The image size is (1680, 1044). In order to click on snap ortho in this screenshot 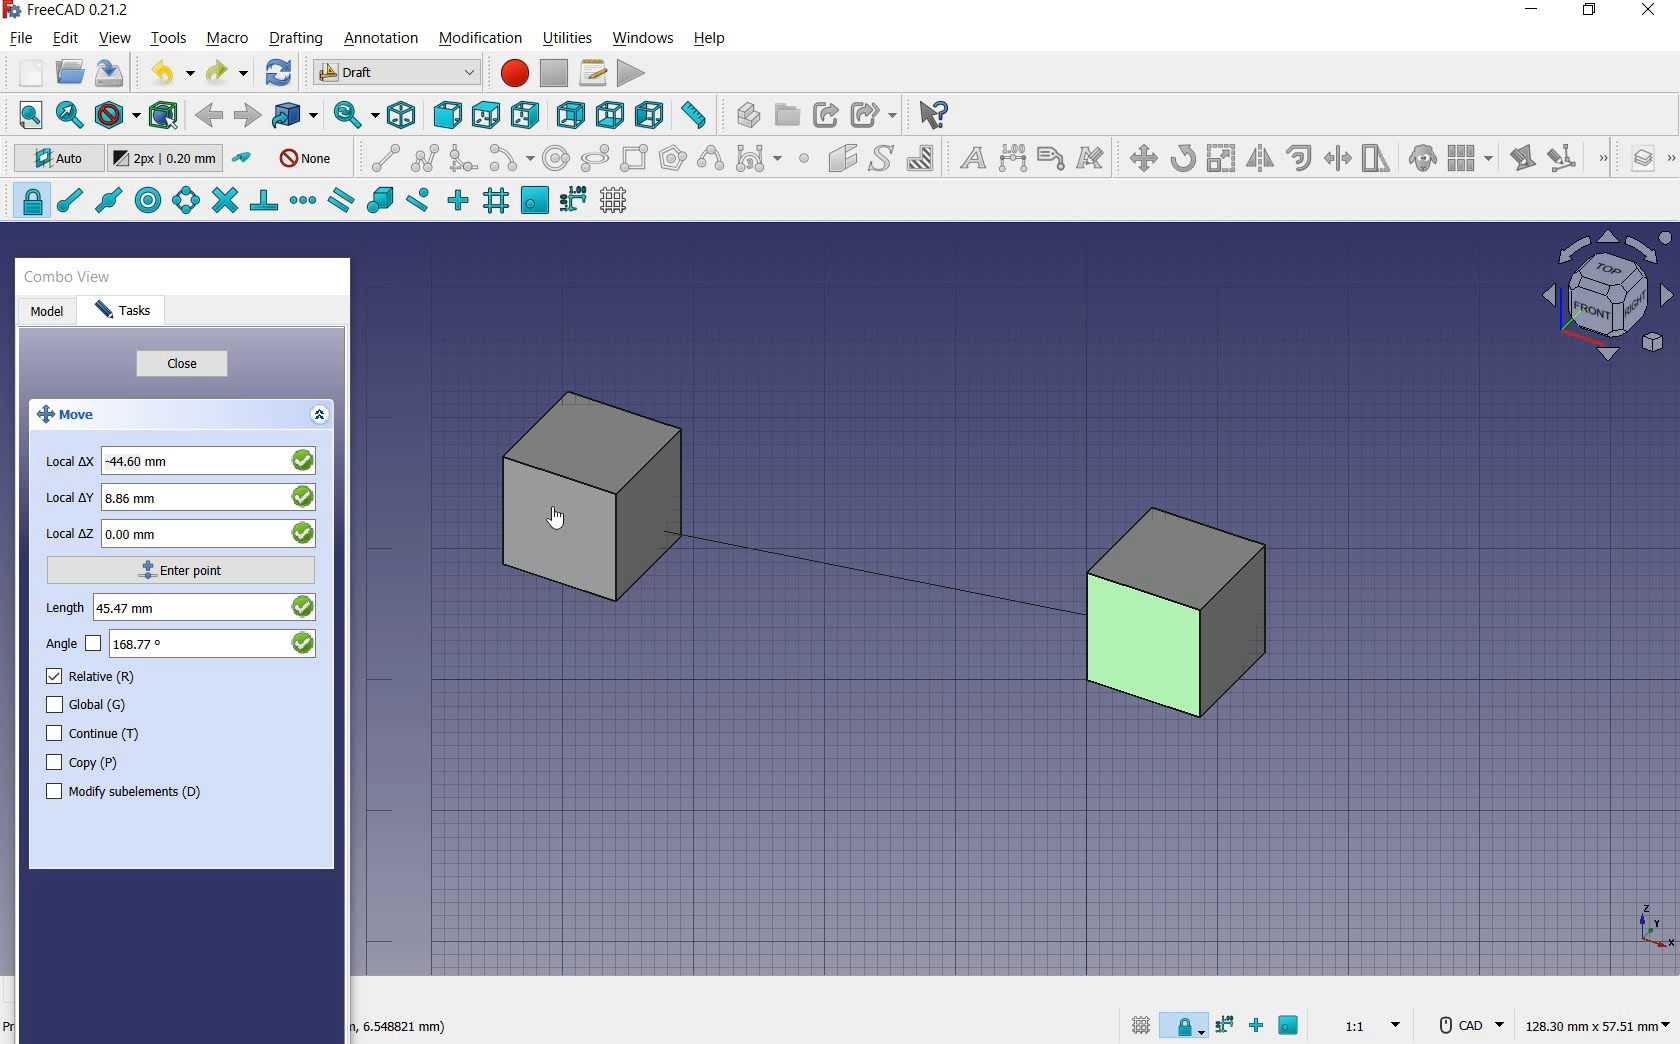, I will do `click(456, 199)`.